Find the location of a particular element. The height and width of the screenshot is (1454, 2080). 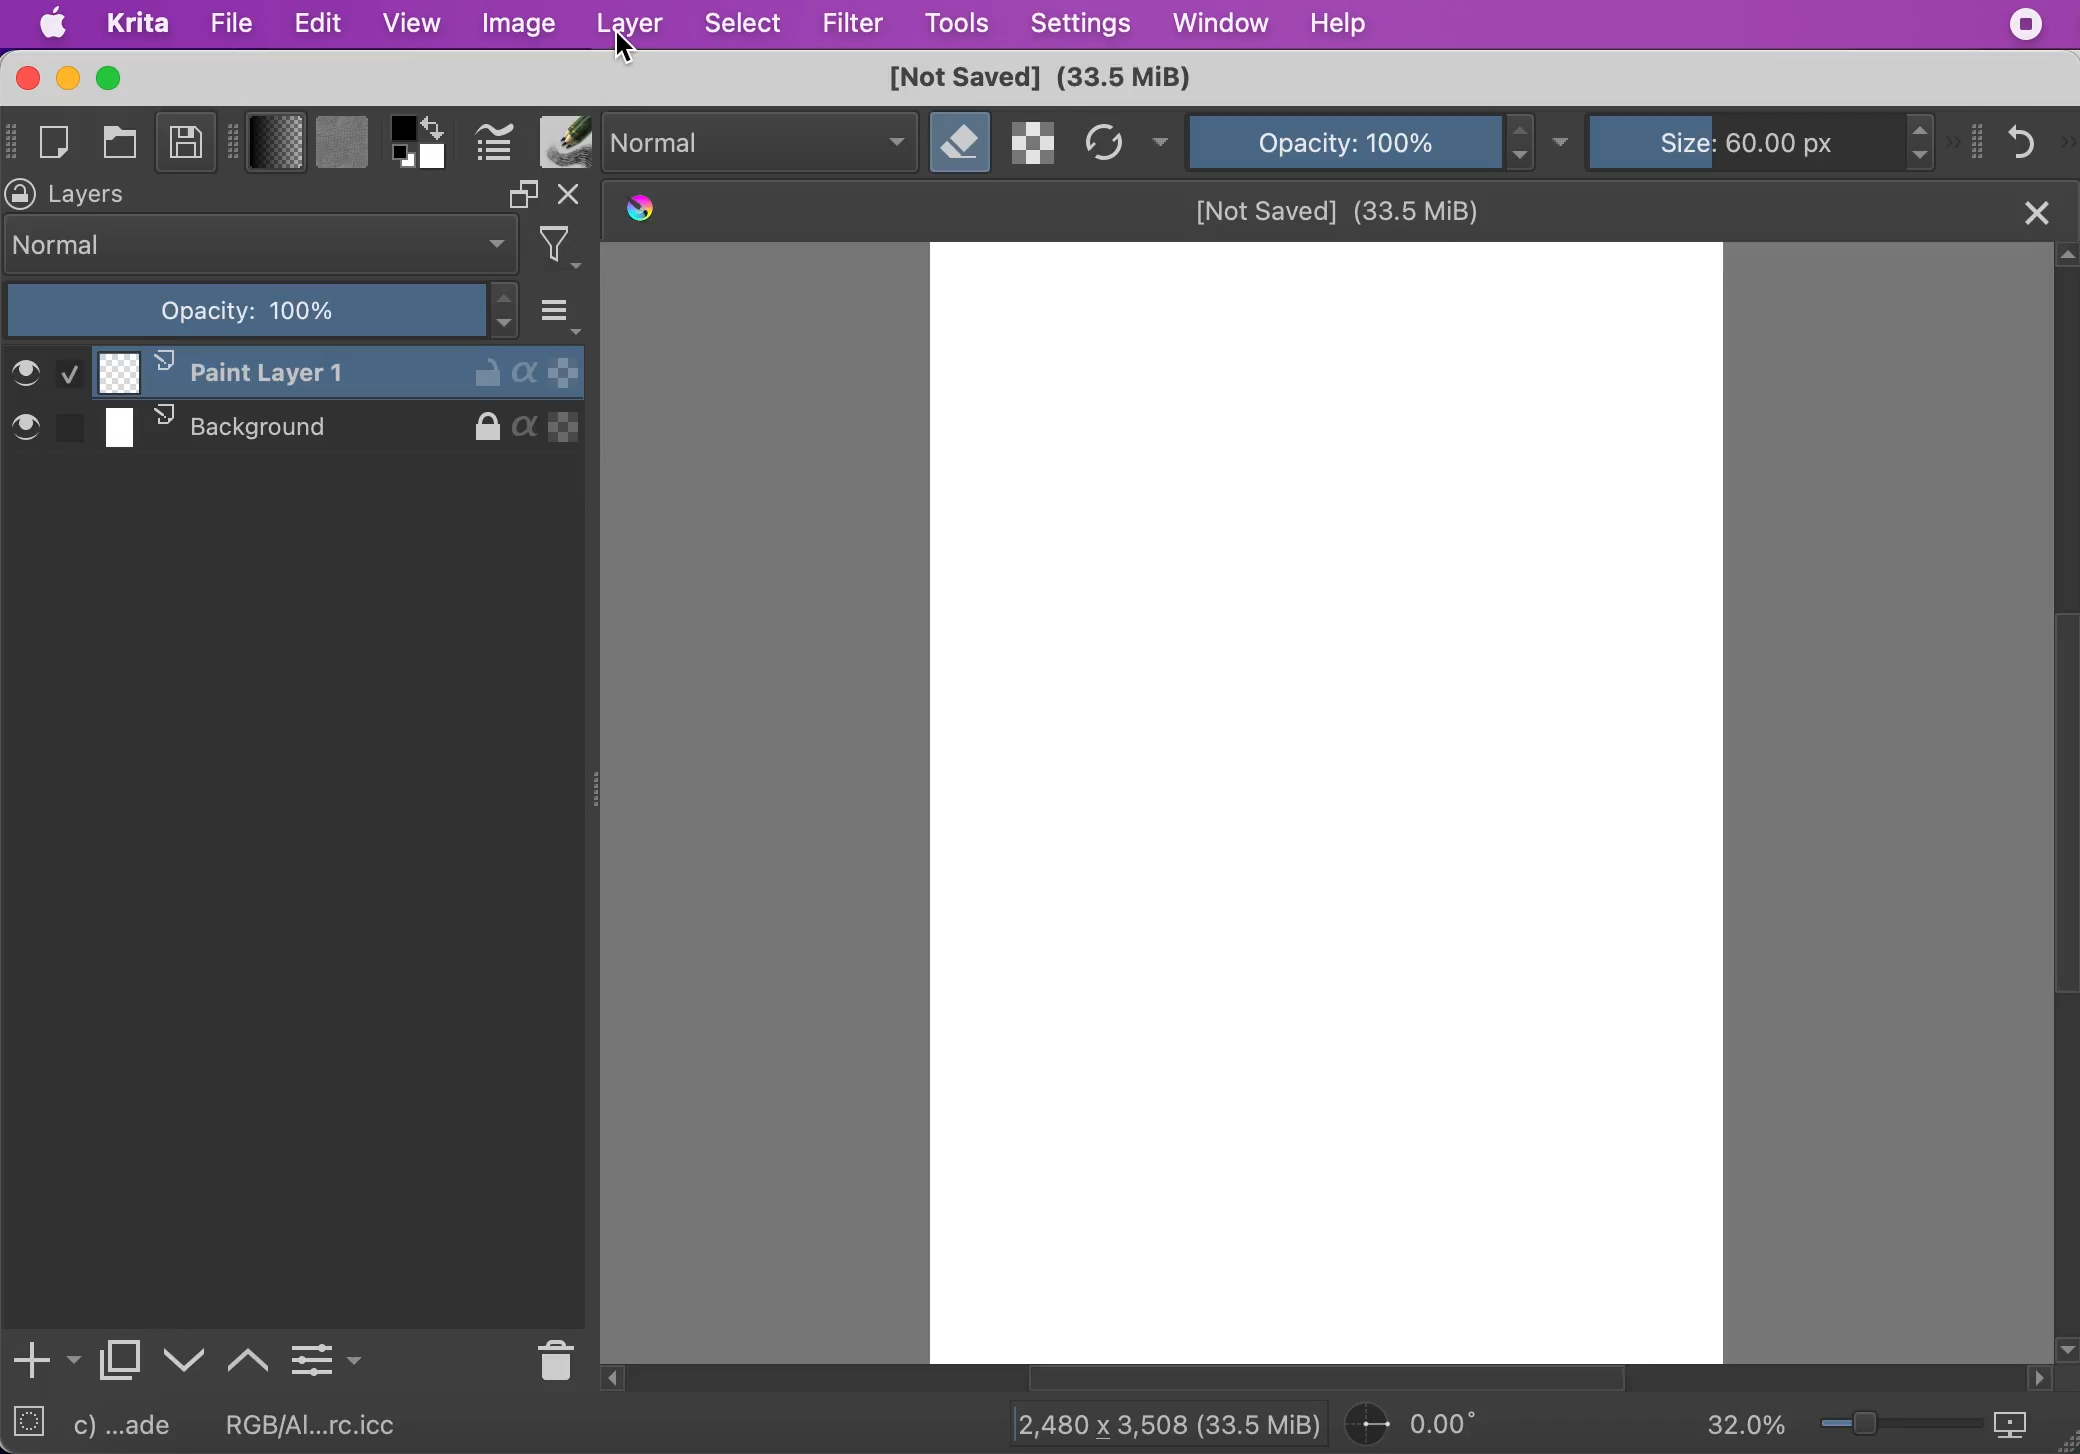

create a new document is located at coordinates (60, 143).